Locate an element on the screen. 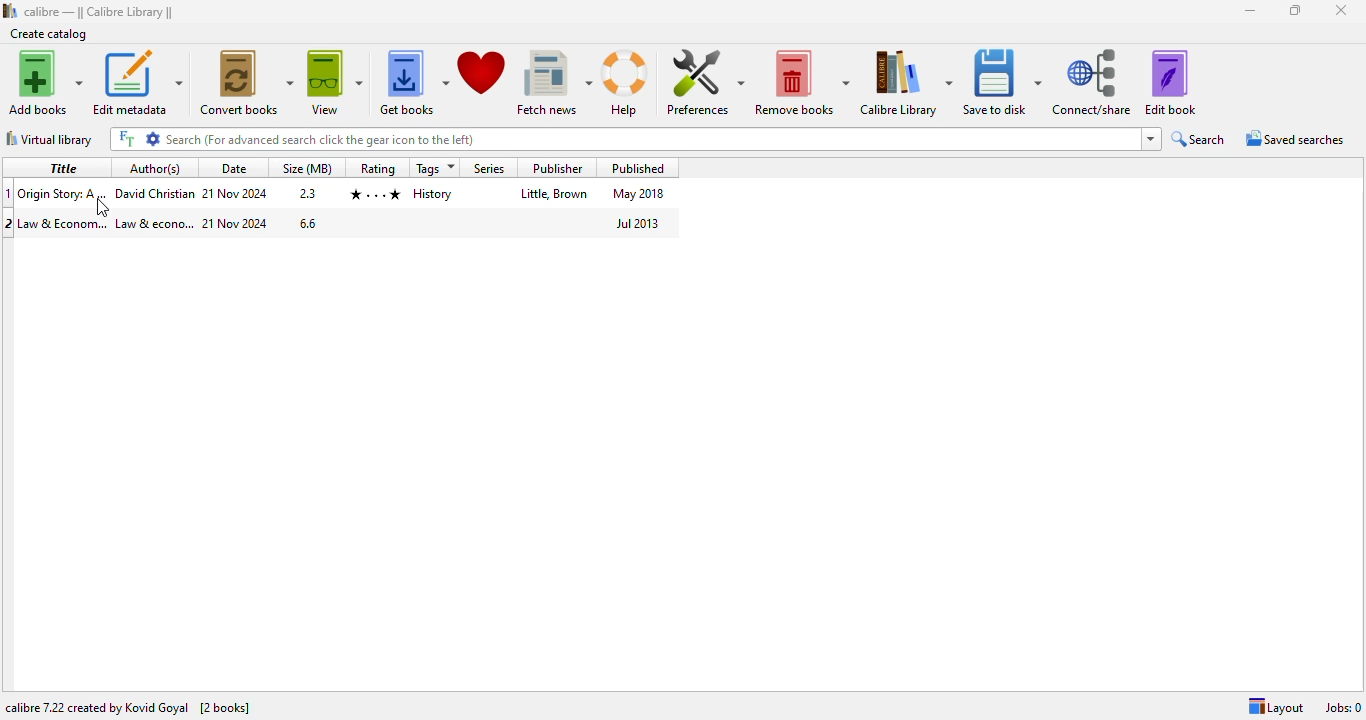  calibre library is located at coordinates (100, 12).